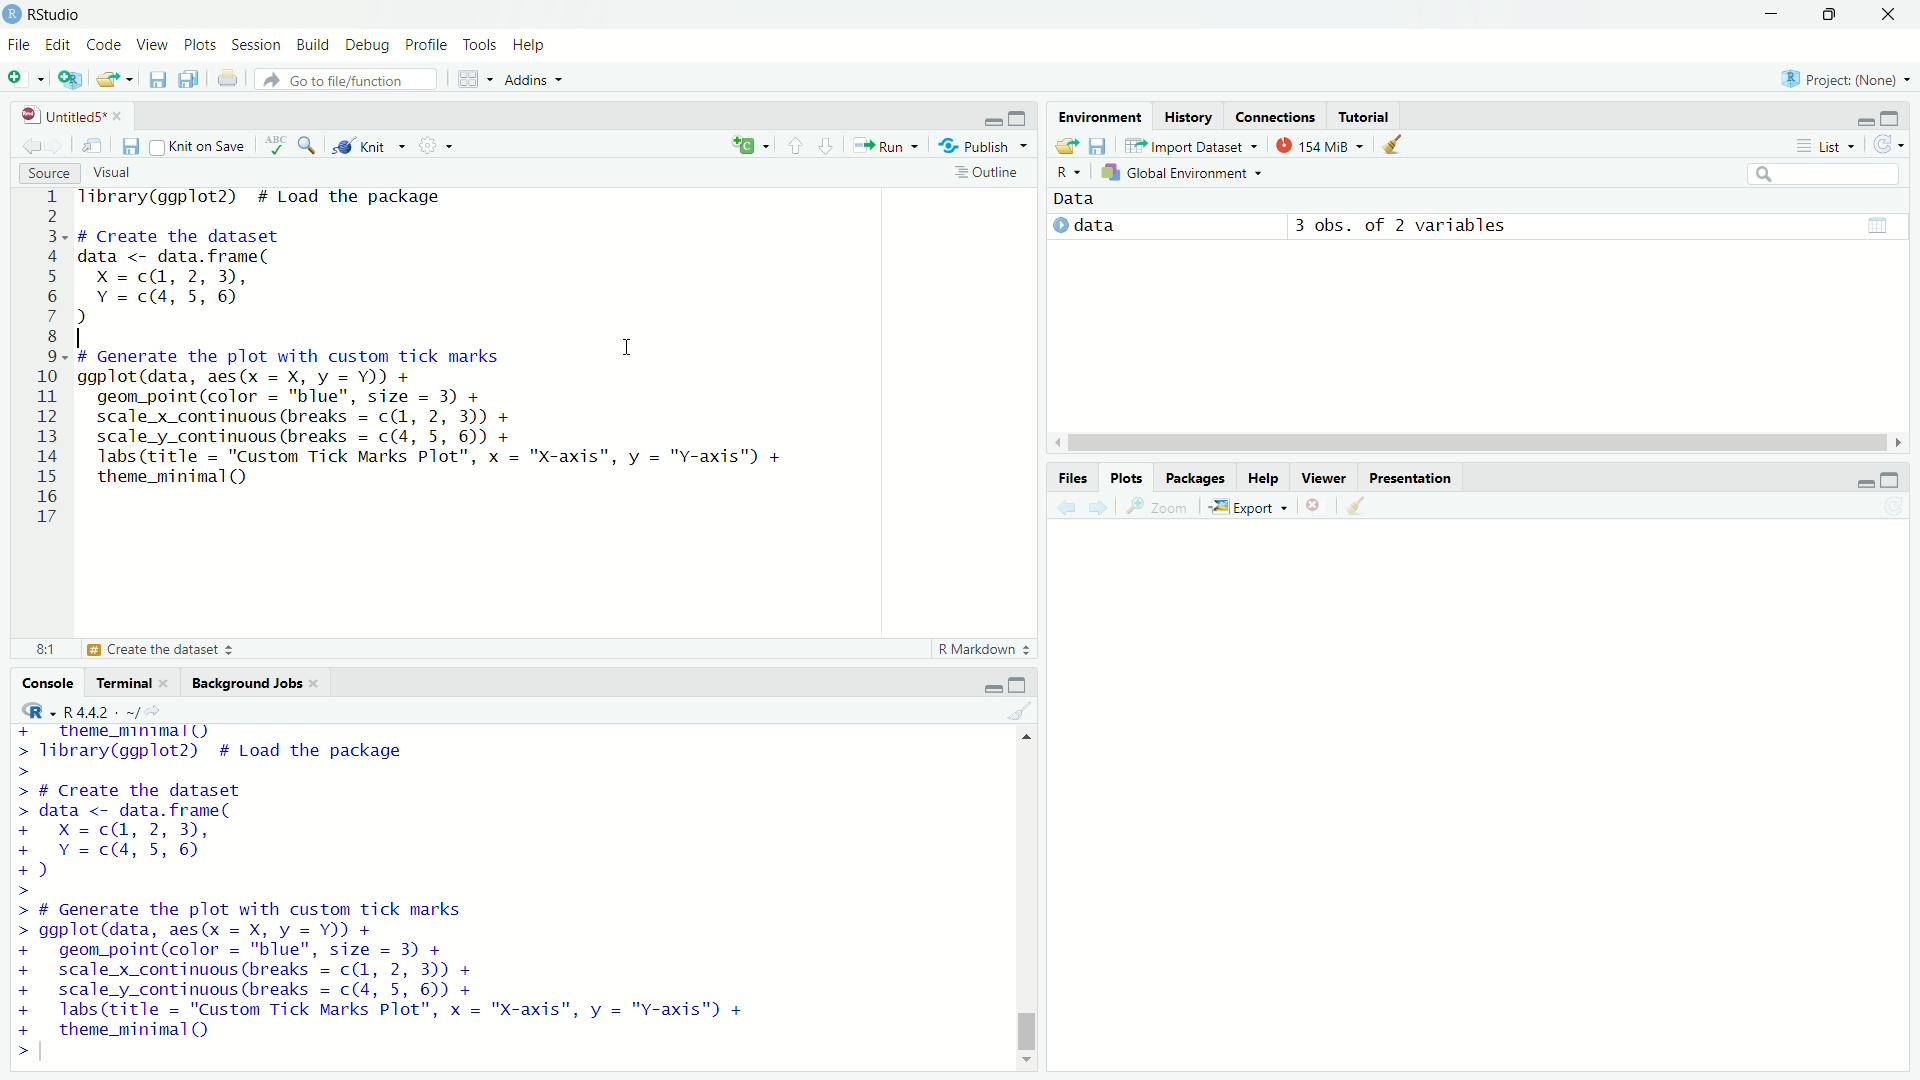  I want to click on files, so click(1071, 476).